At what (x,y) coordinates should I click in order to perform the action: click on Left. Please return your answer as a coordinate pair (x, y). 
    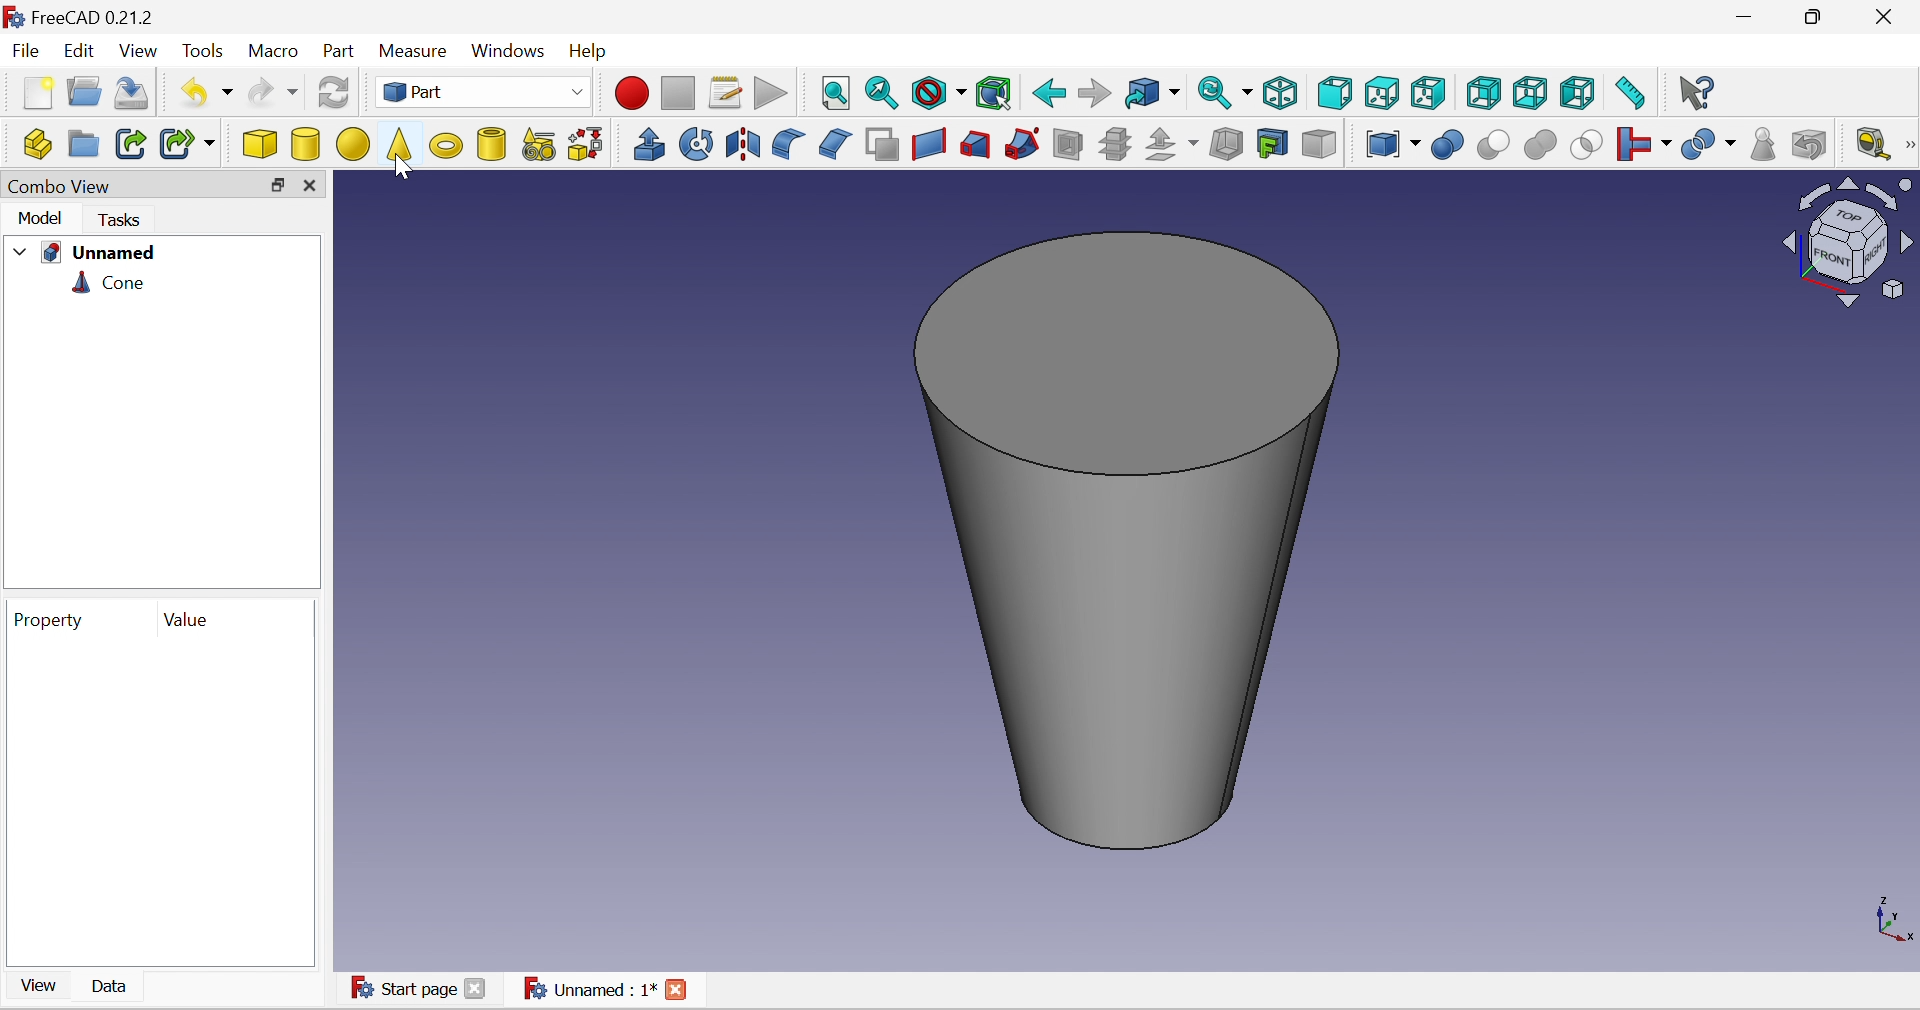
    Looking at the image, I should click on (1577, 92).